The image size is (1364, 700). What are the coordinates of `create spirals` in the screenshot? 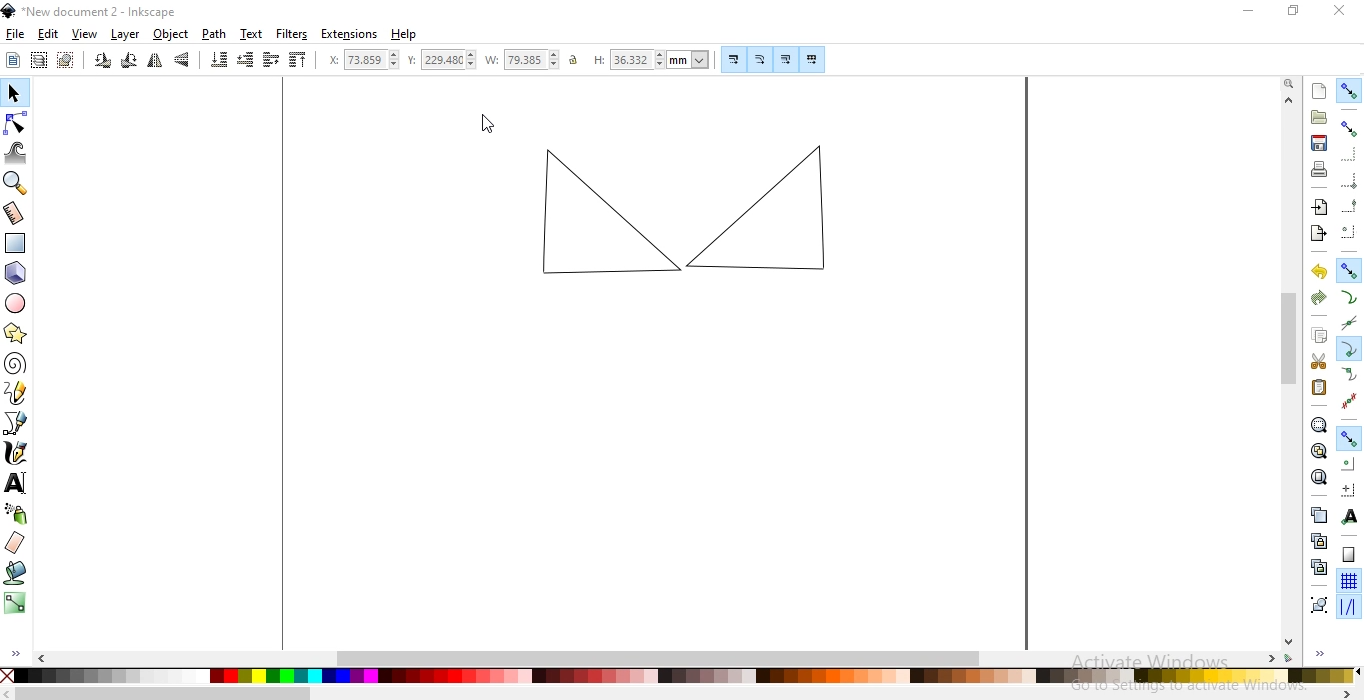 It's located at (17, 364).